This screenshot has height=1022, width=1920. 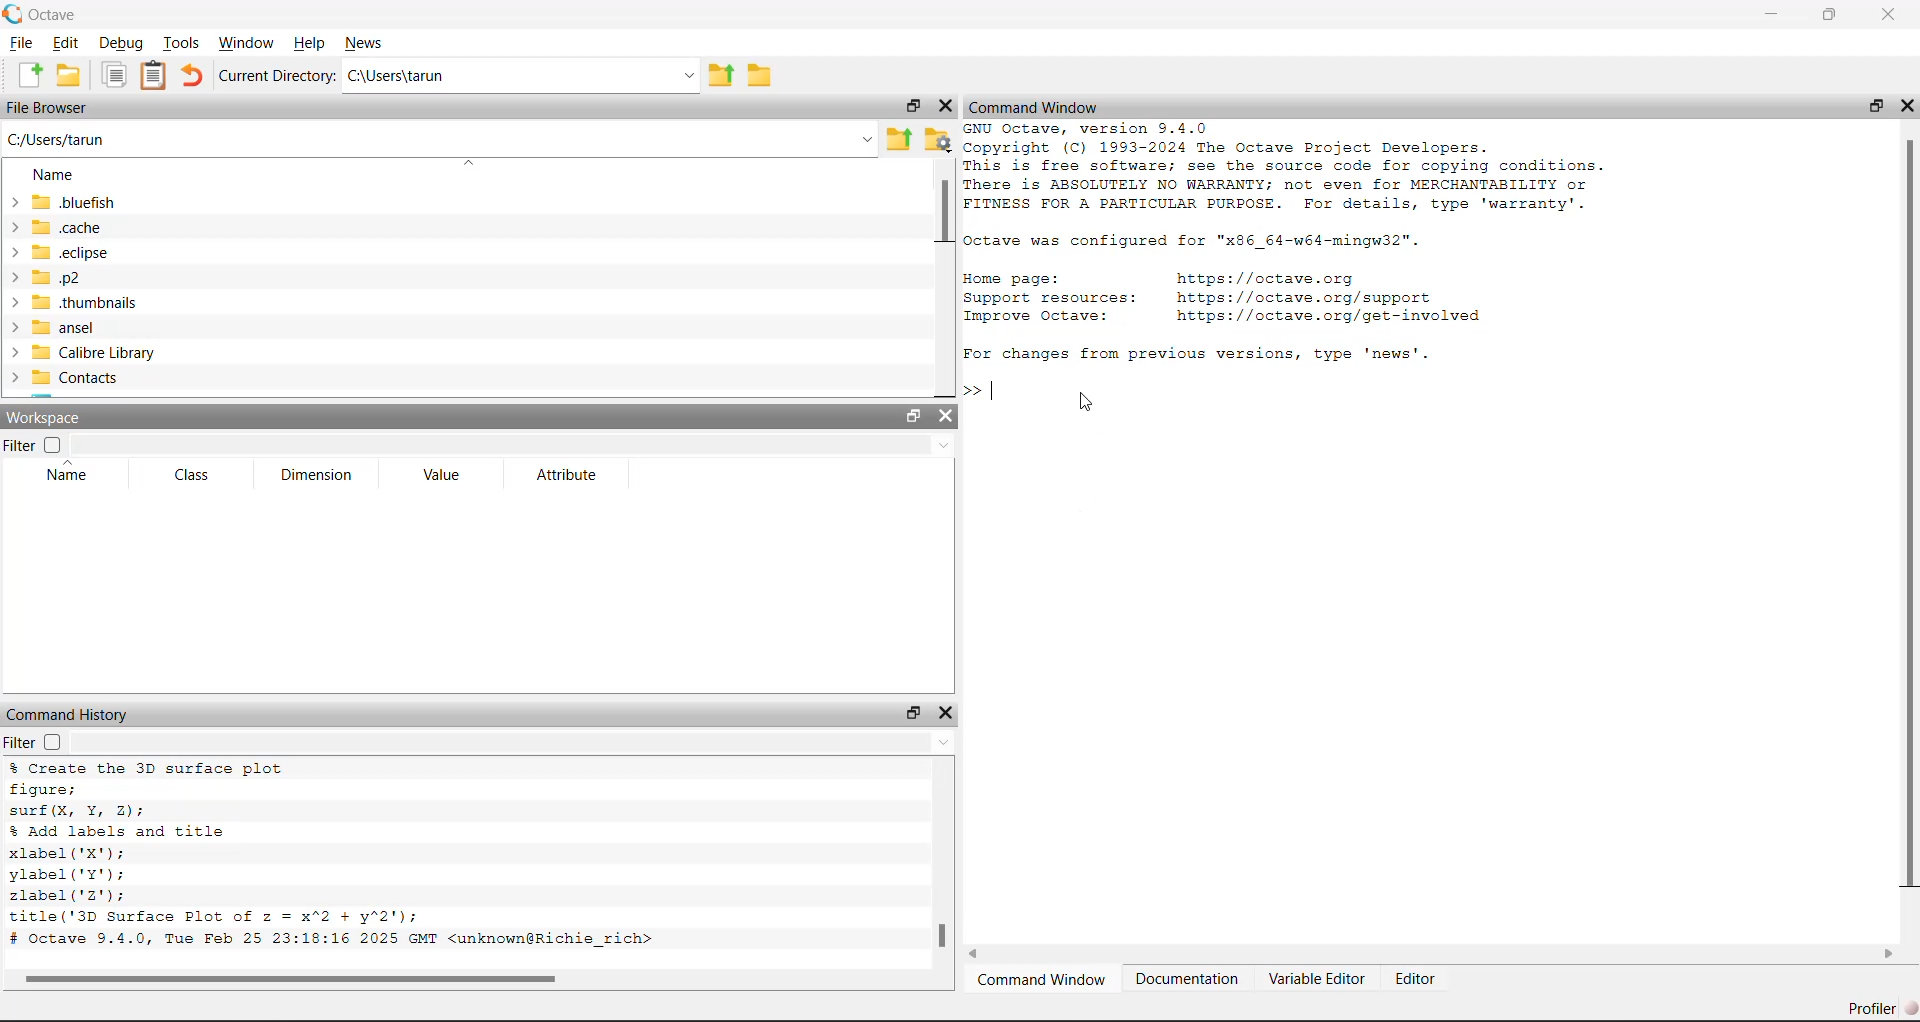 I want to click on Cursor, so click(x=1085, y=400).